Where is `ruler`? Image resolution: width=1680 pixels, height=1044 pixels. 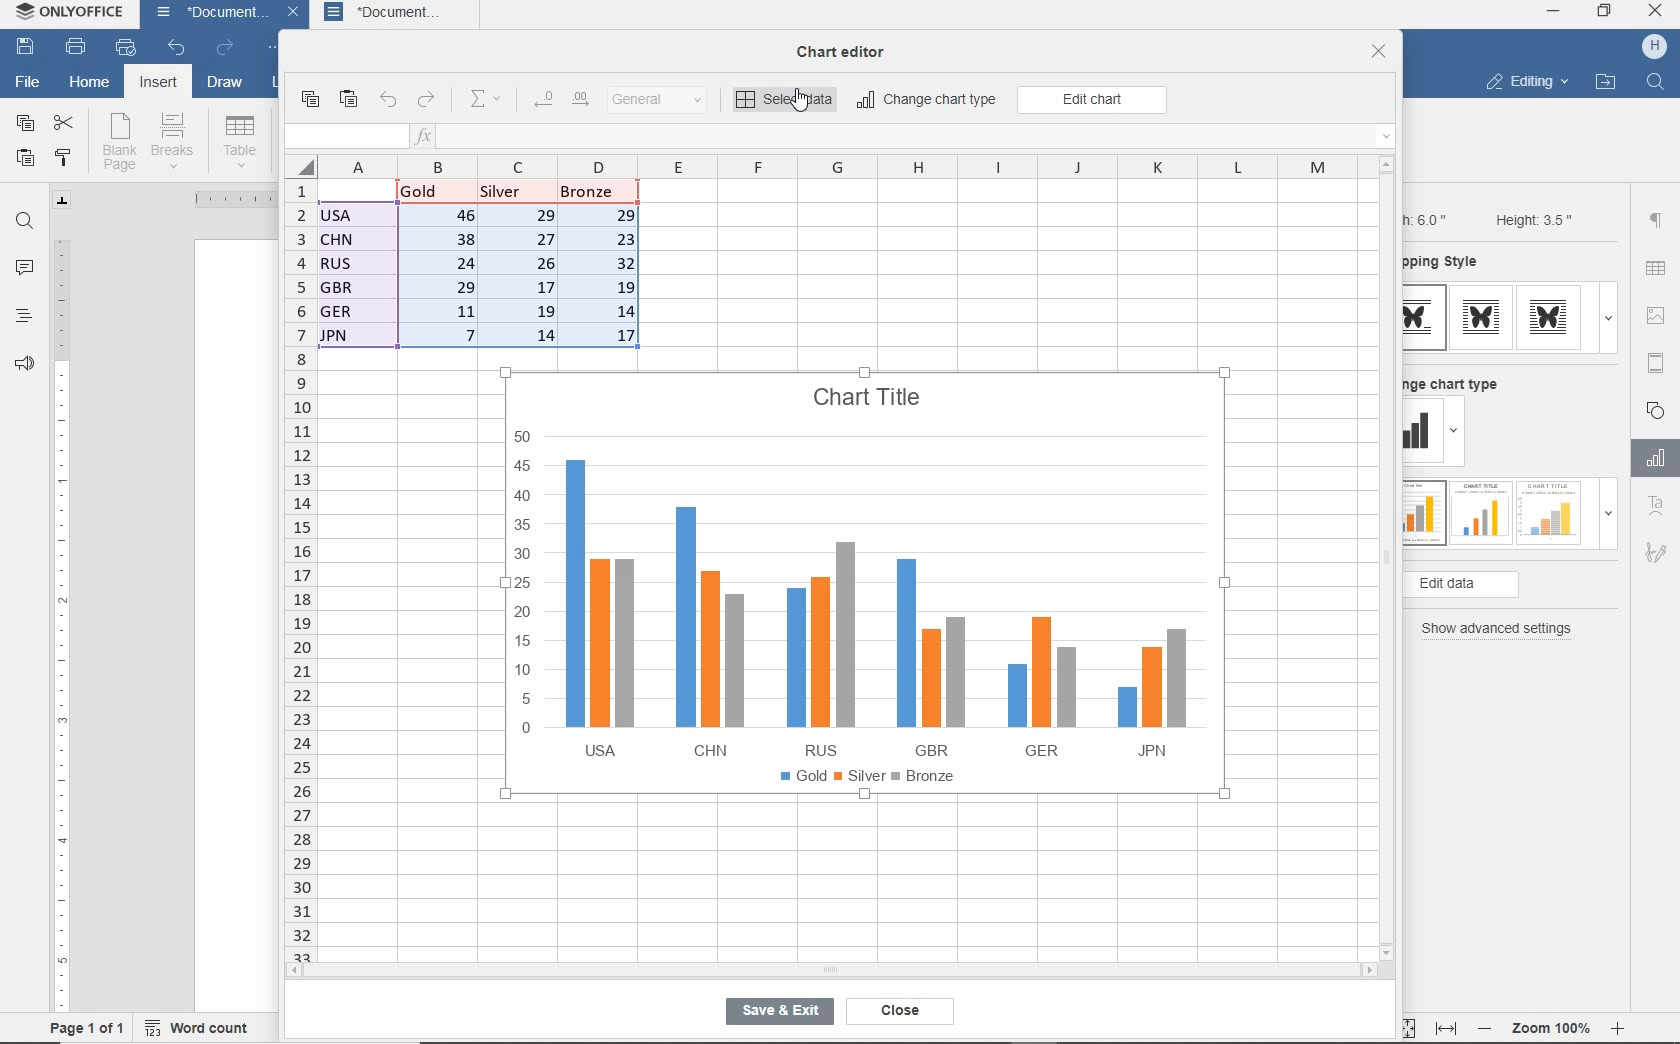
ruler is located at coordinates (61, 617).